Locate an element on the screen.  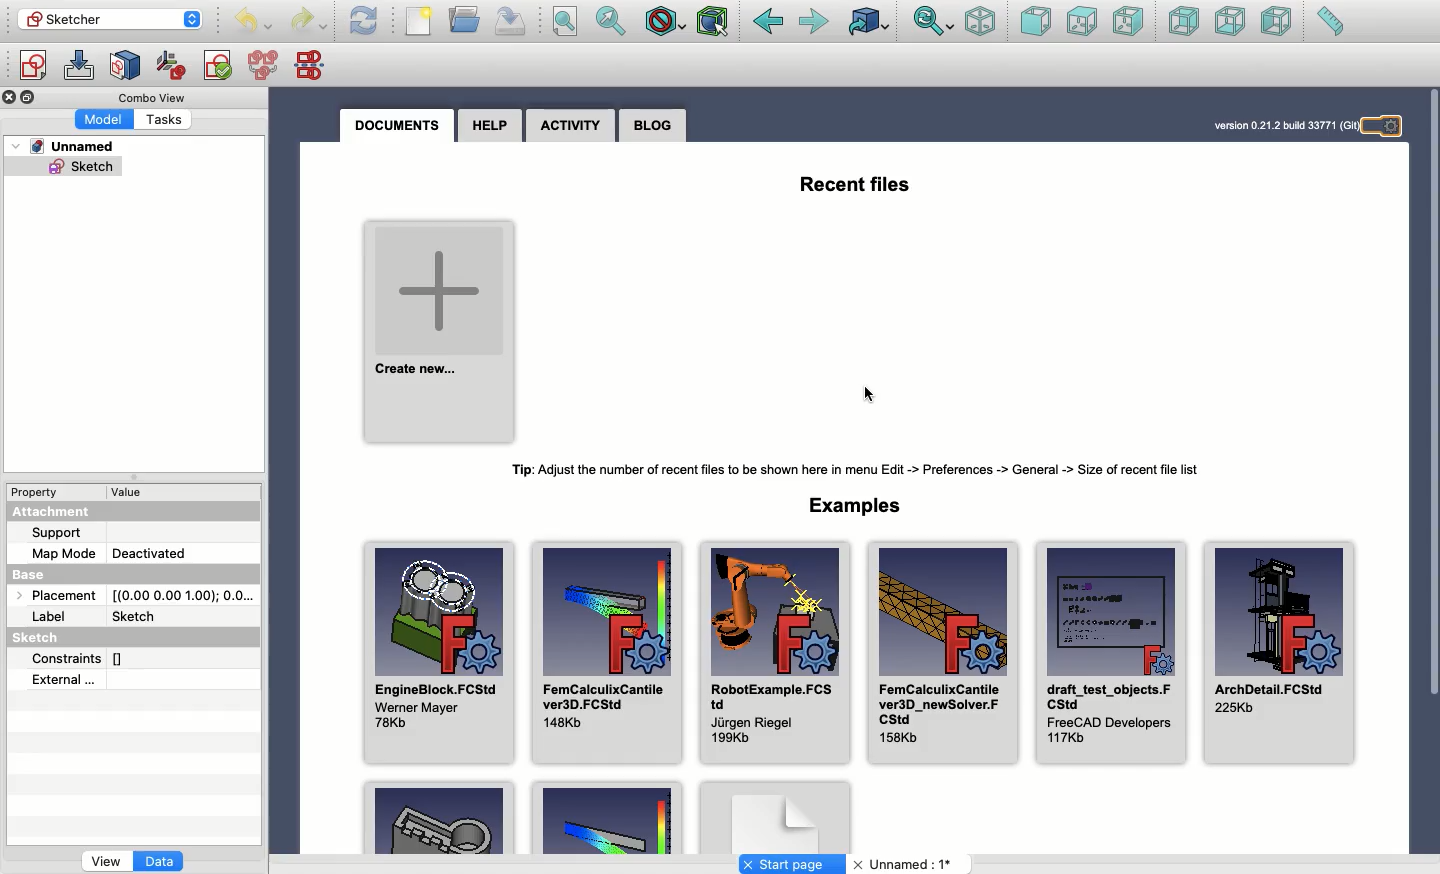
Refresh is located at coordinates (364, 21).